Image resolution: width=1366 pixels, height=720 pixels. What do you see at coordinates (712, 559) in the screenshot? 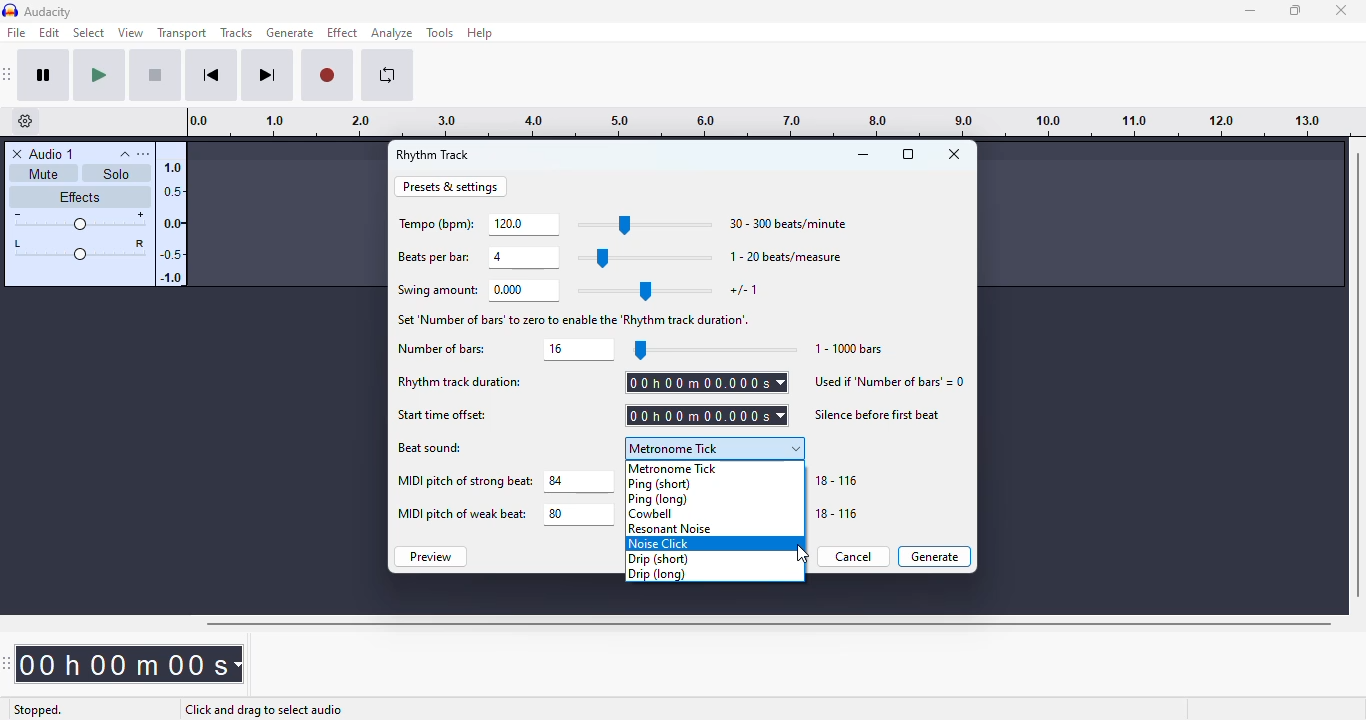
I see `drip (short)` at bounding box center [712, 559].